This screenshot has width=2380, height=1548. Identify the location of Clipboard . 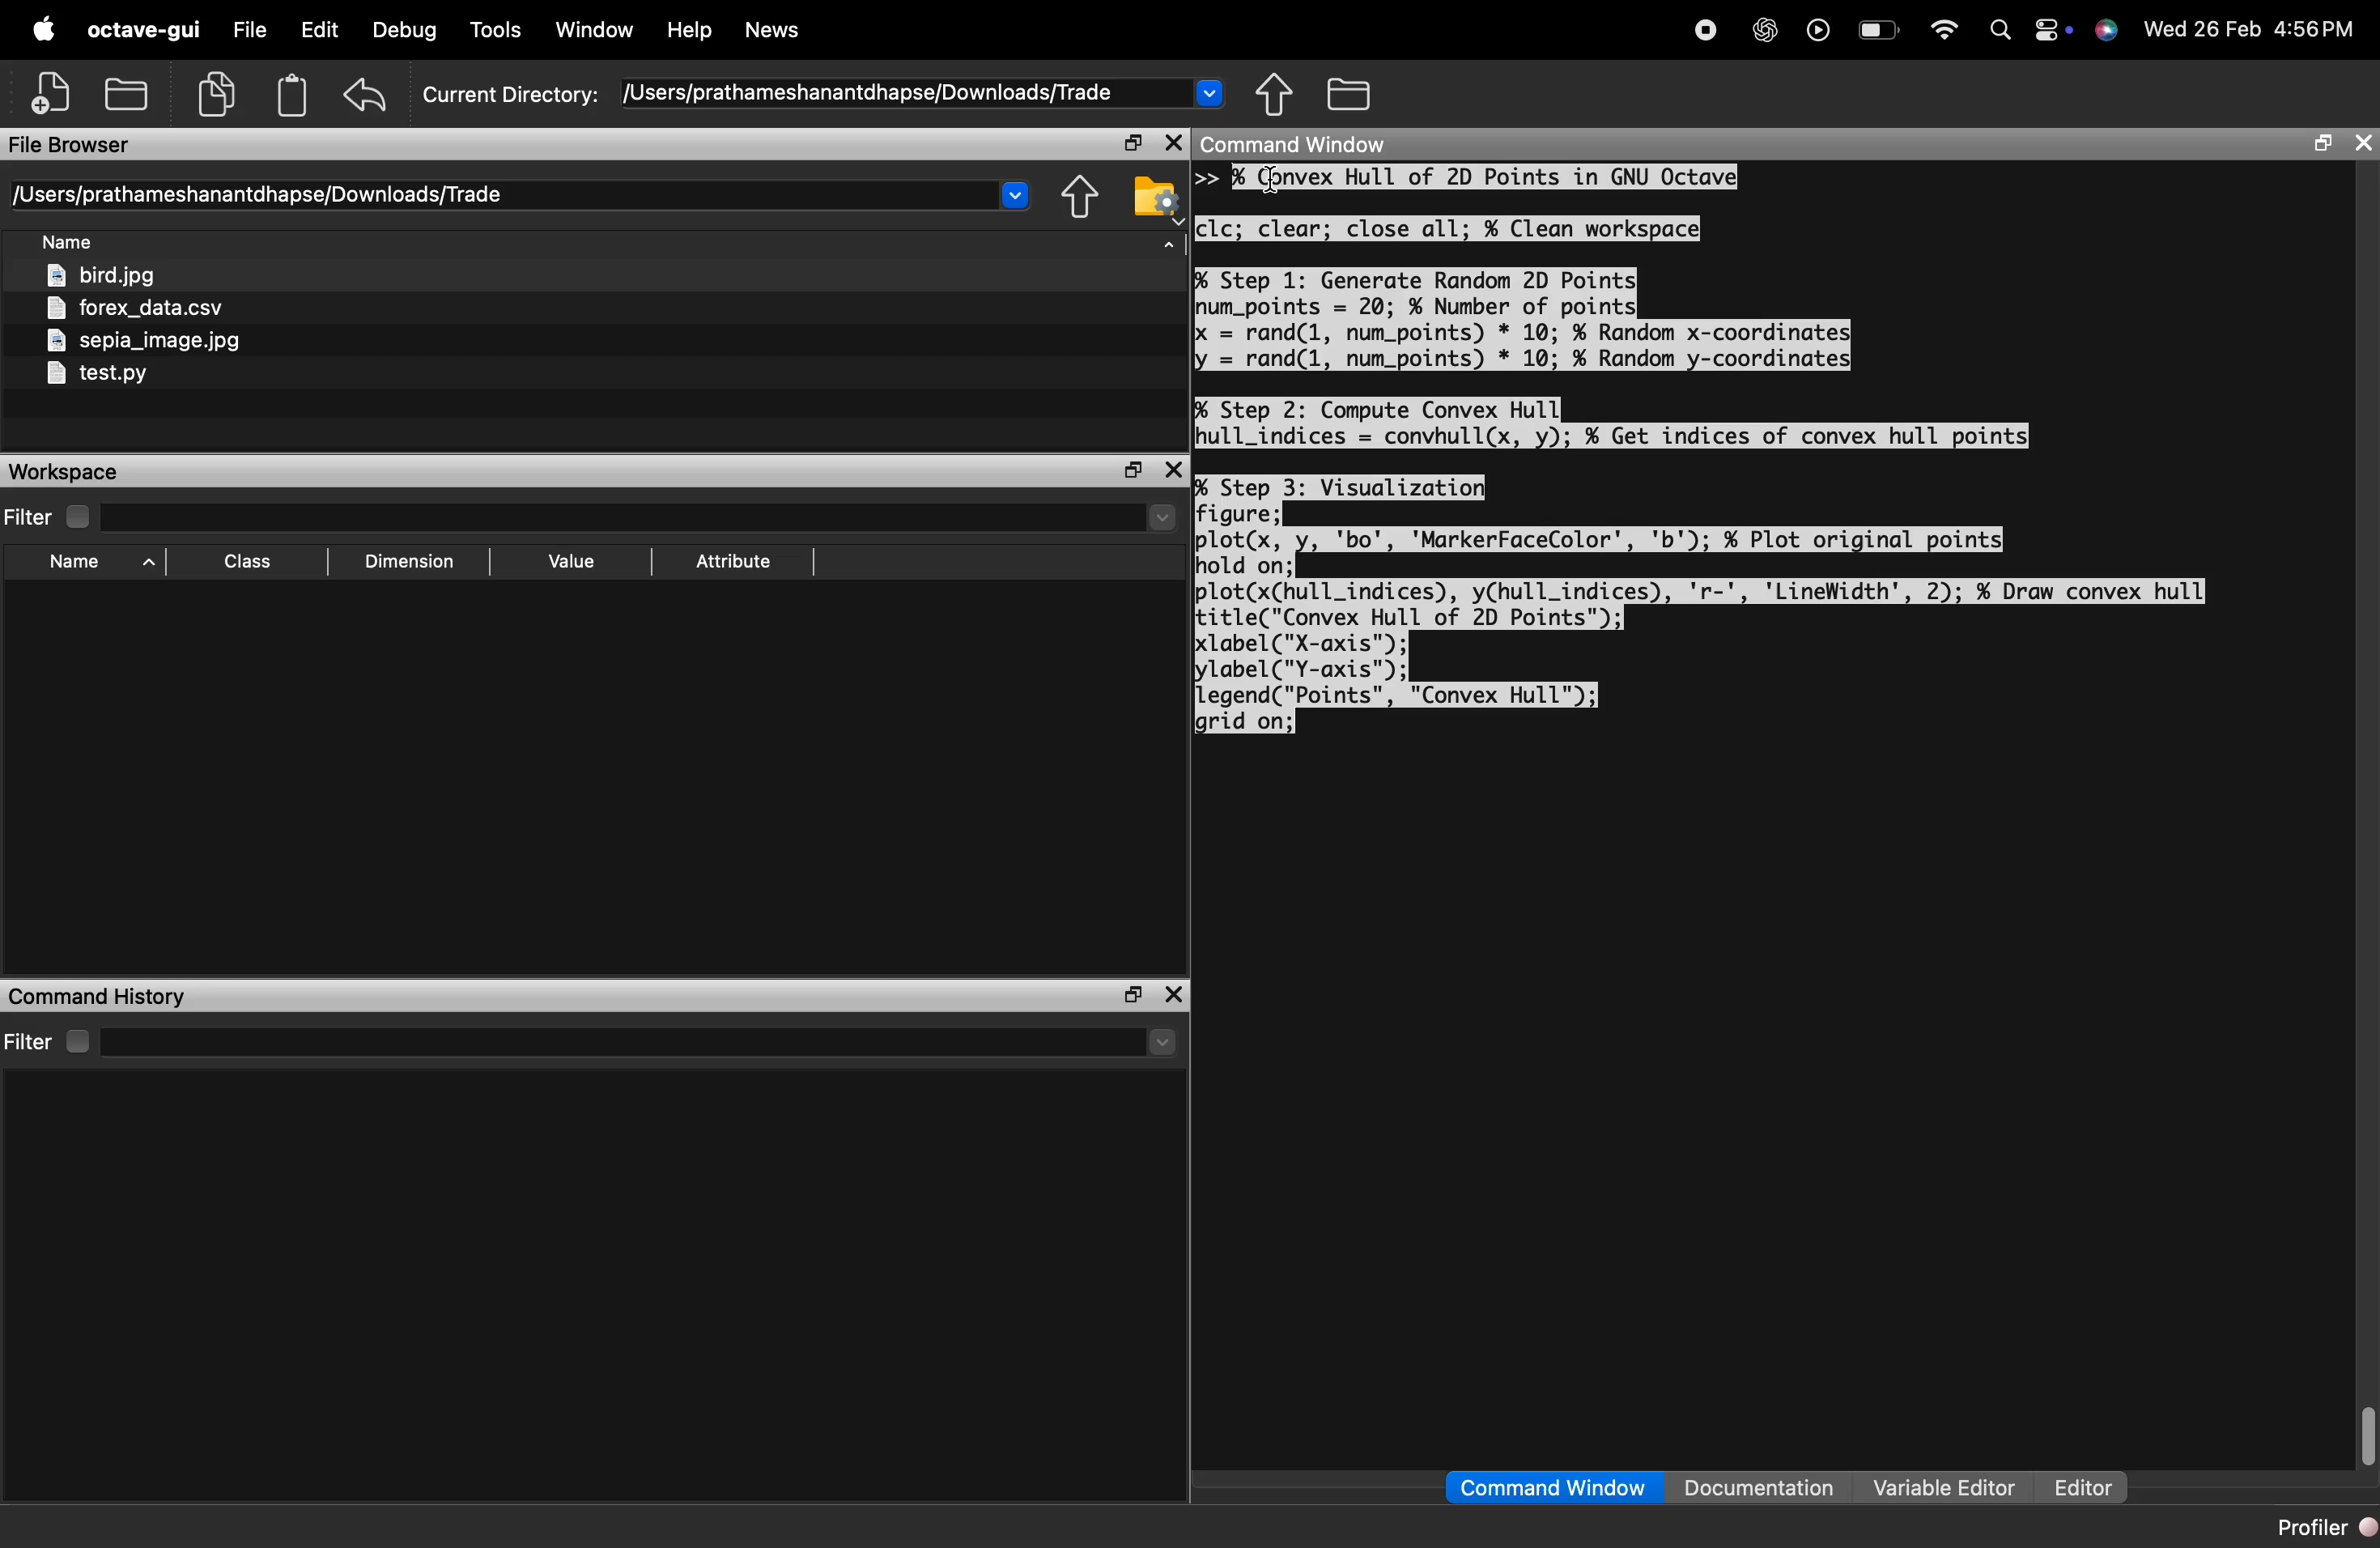
(292, 96).